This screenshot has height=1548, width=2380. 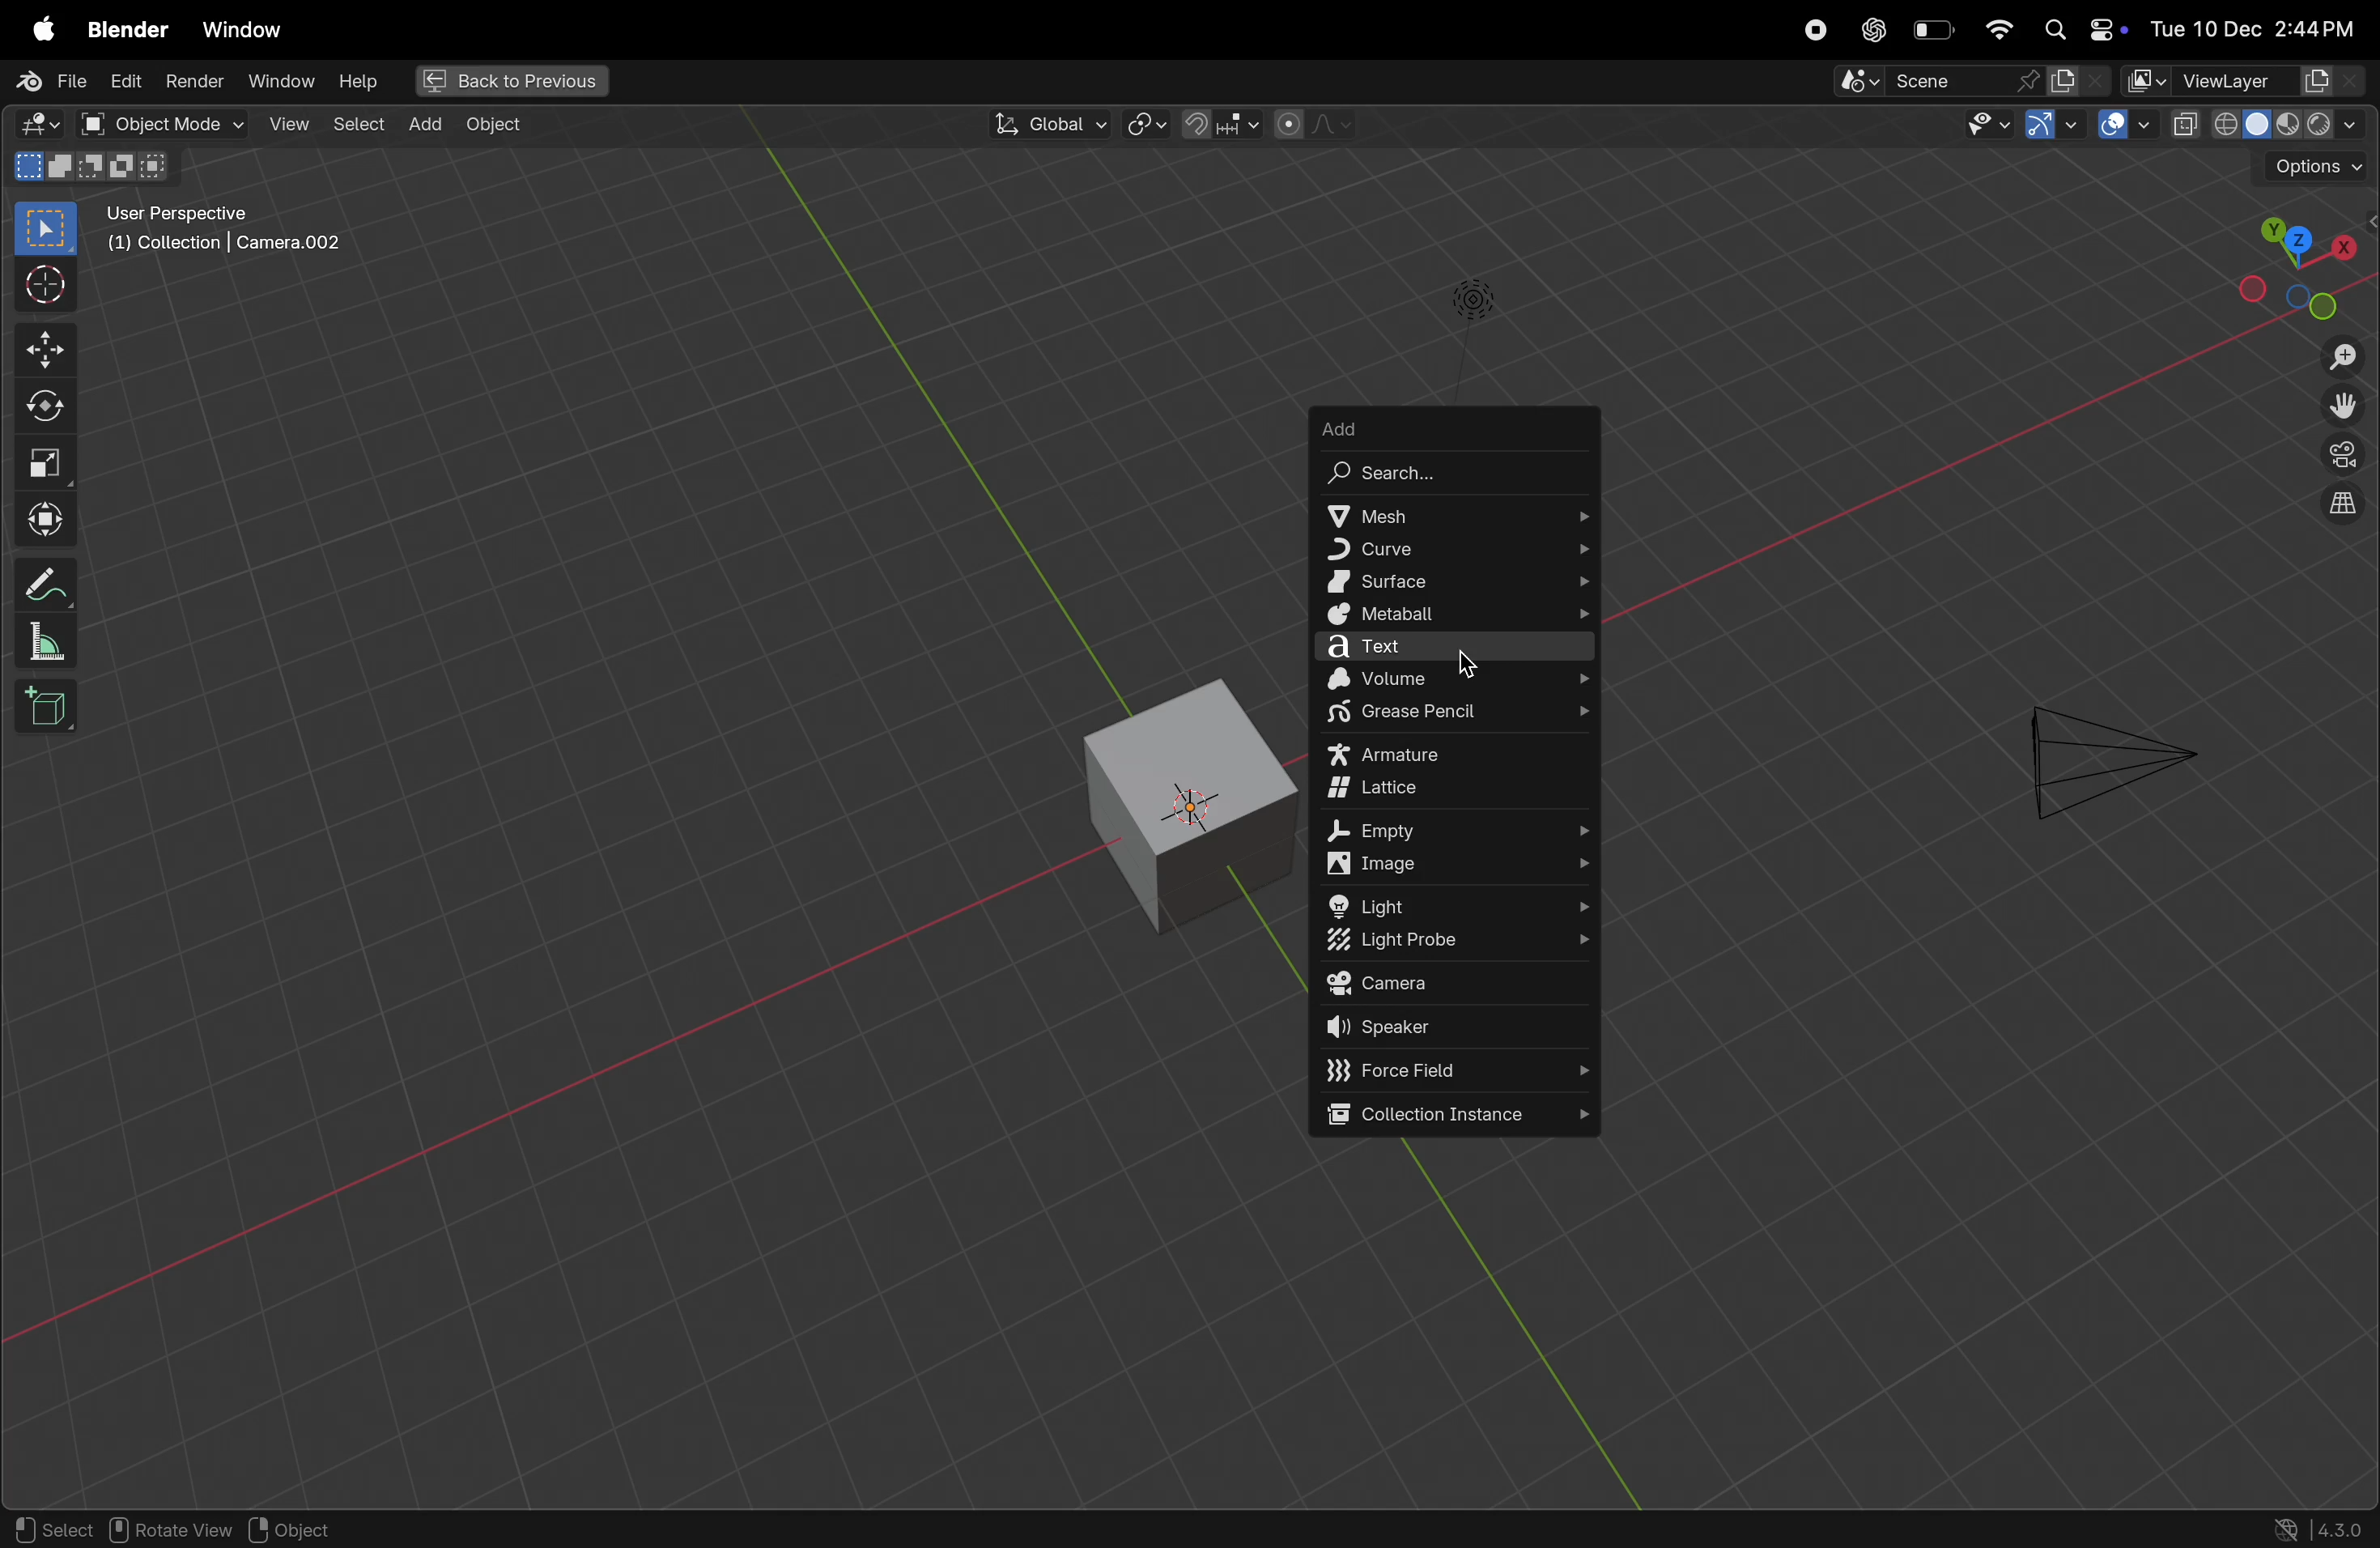 What do you see at coordinates (1869, 29) in the screenshot?
I see `chatgpt` at bounding box center [1869, 29].